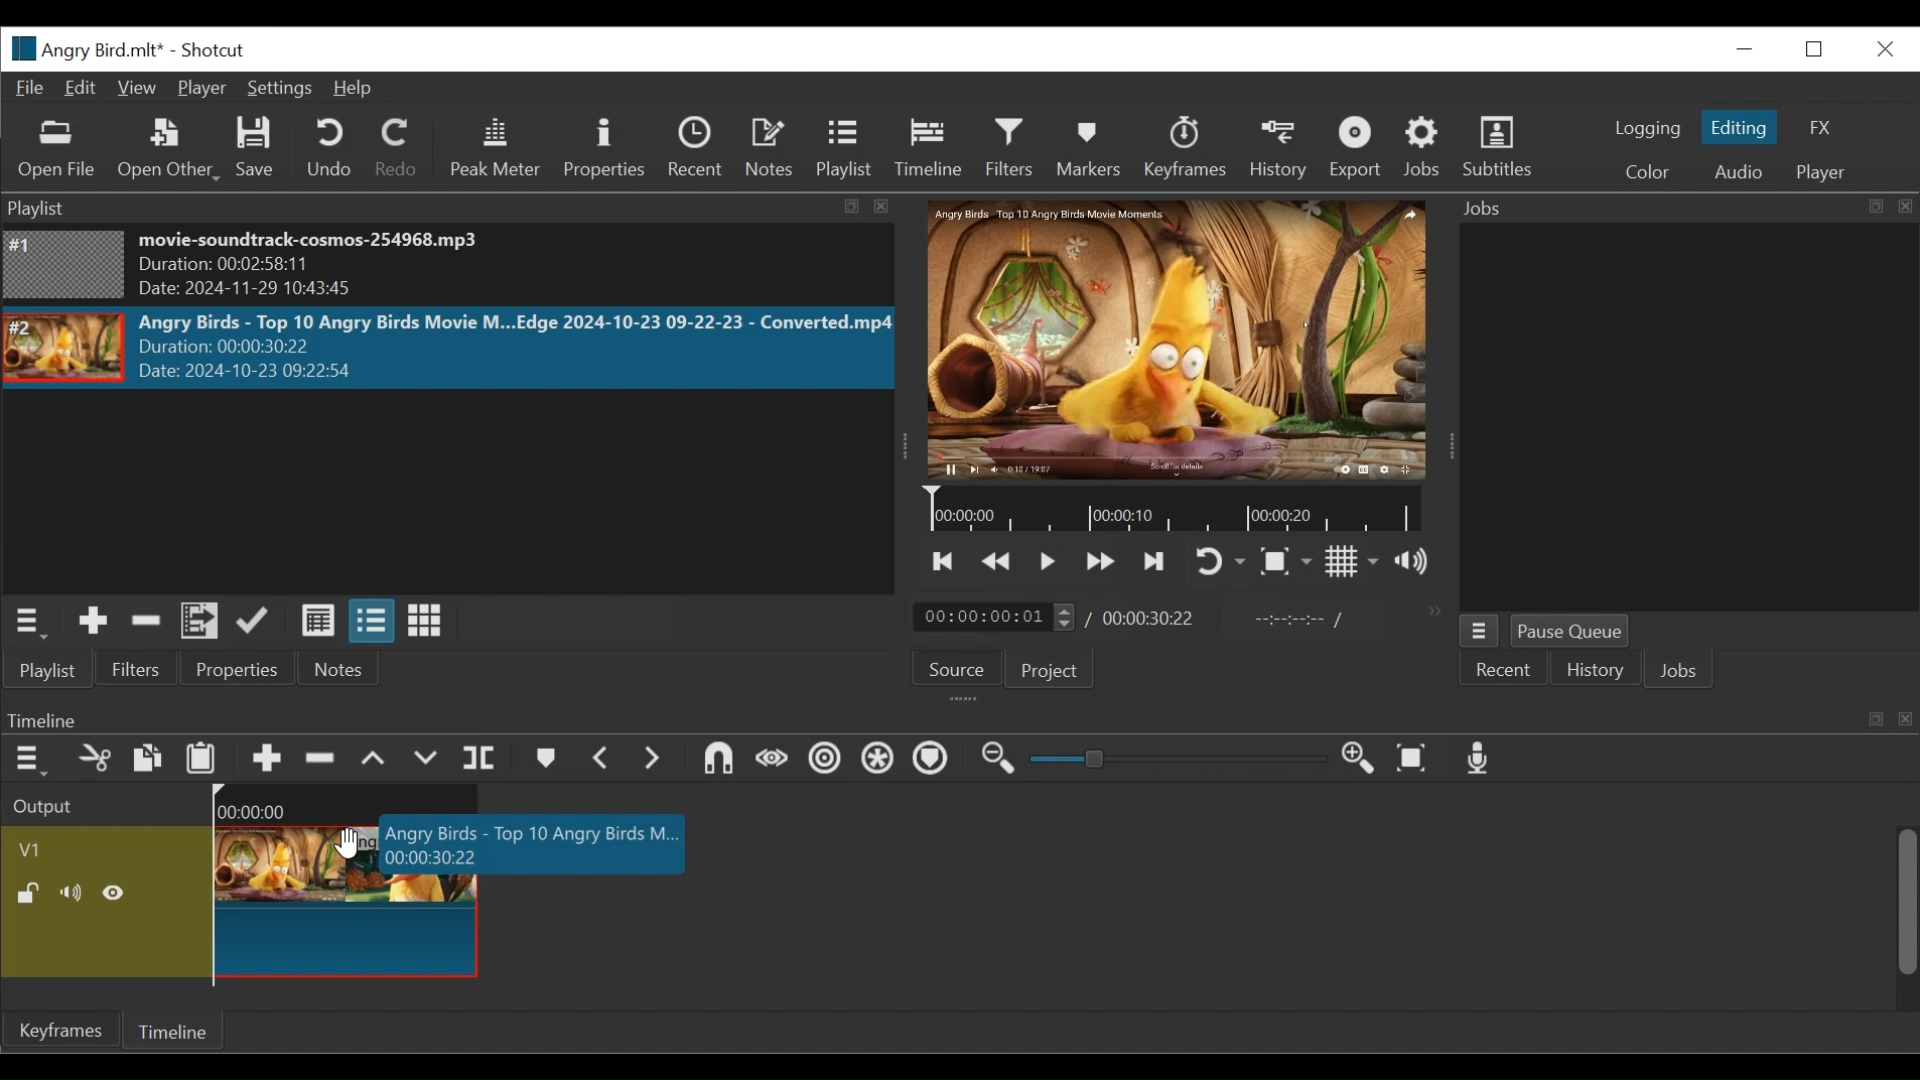 Image resolution: width=1920 pixels, height=1080 pixels. I want to click on Jobs Menu, so click(1479, 630).